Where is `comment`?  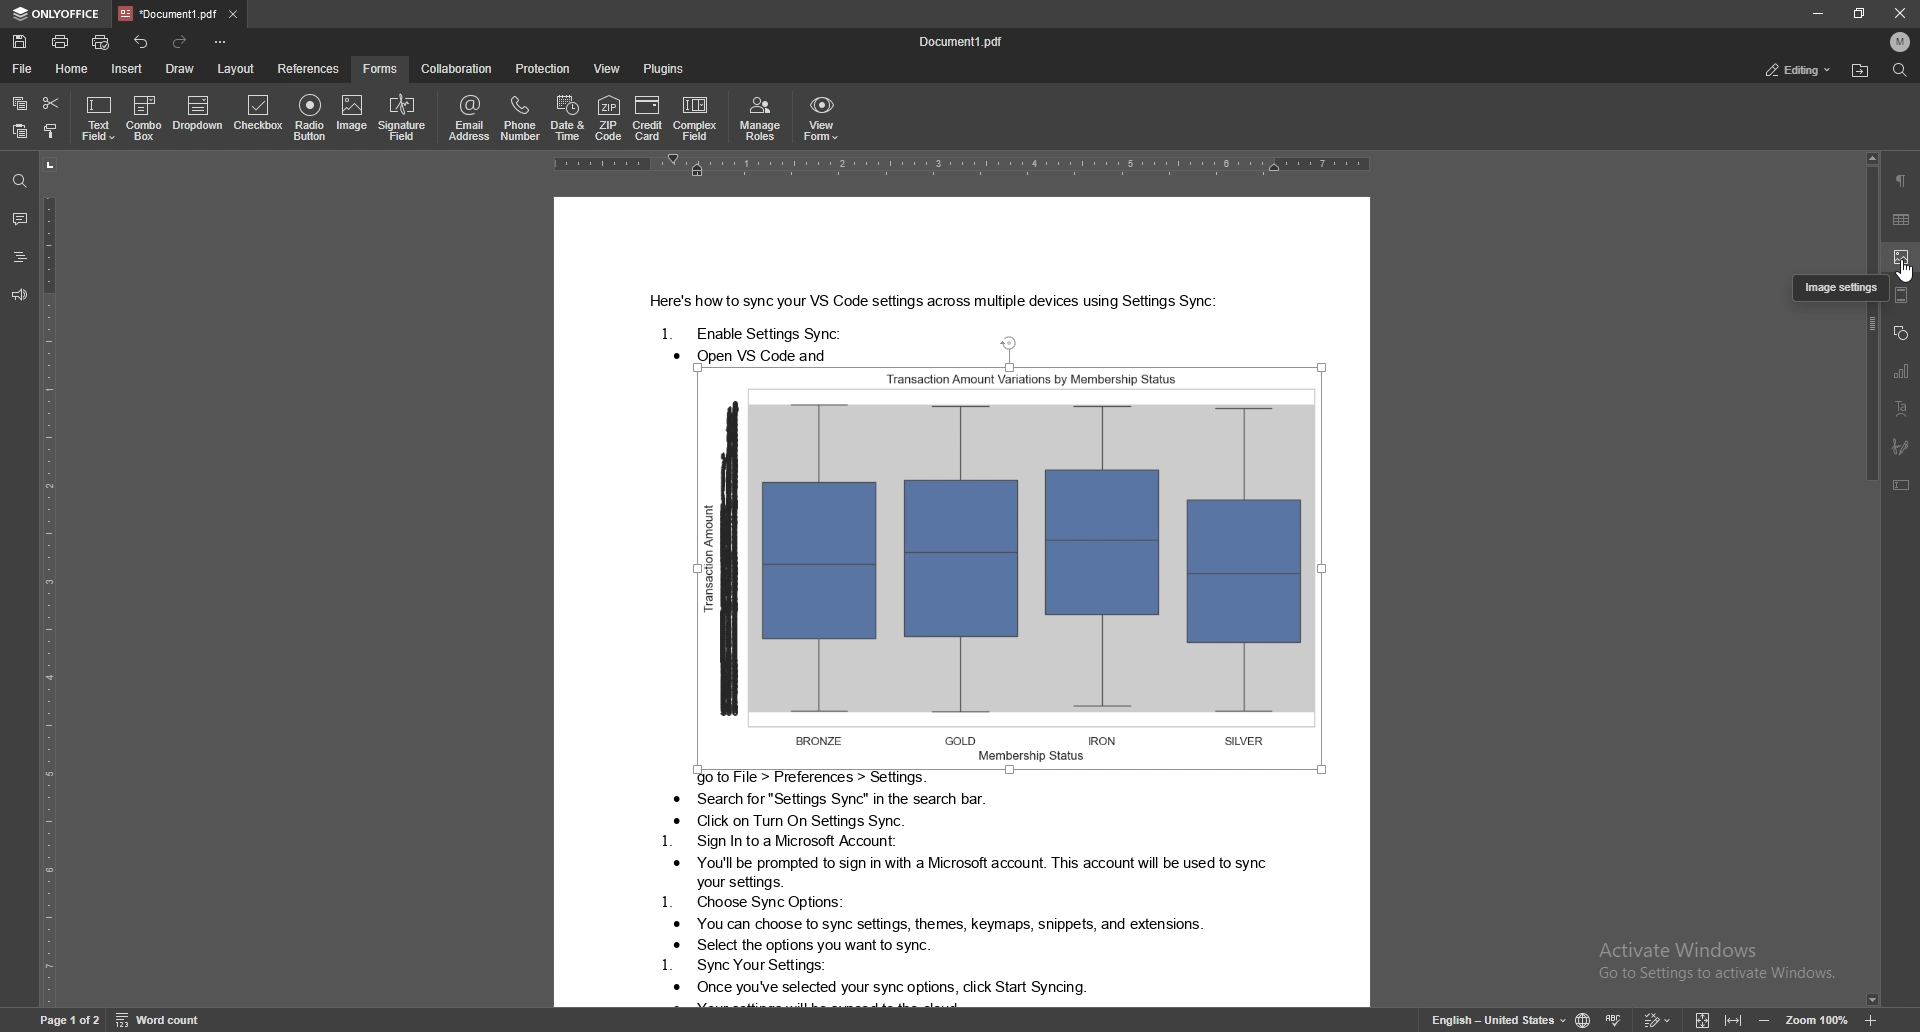 comment is located at coordinates (19, 219).